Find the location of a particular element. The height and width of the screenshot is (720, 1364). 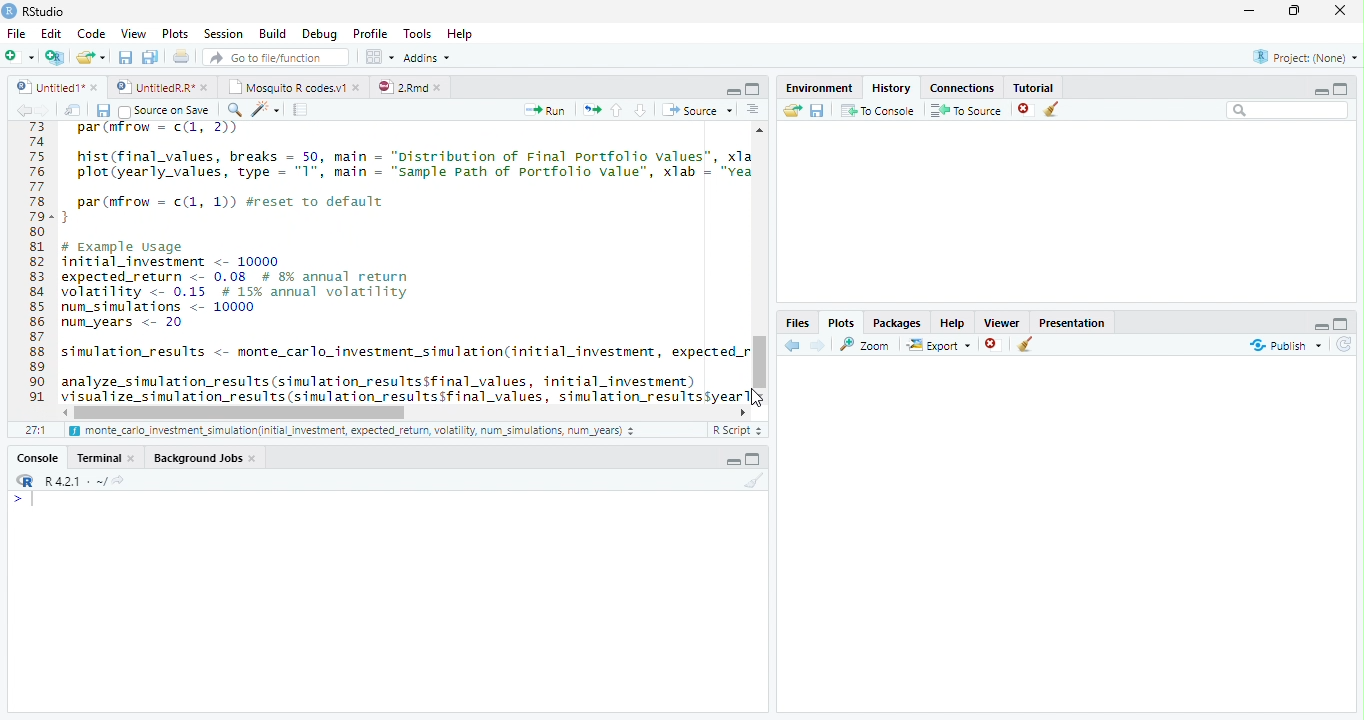

Source on save is located at coordinates (166, 111).